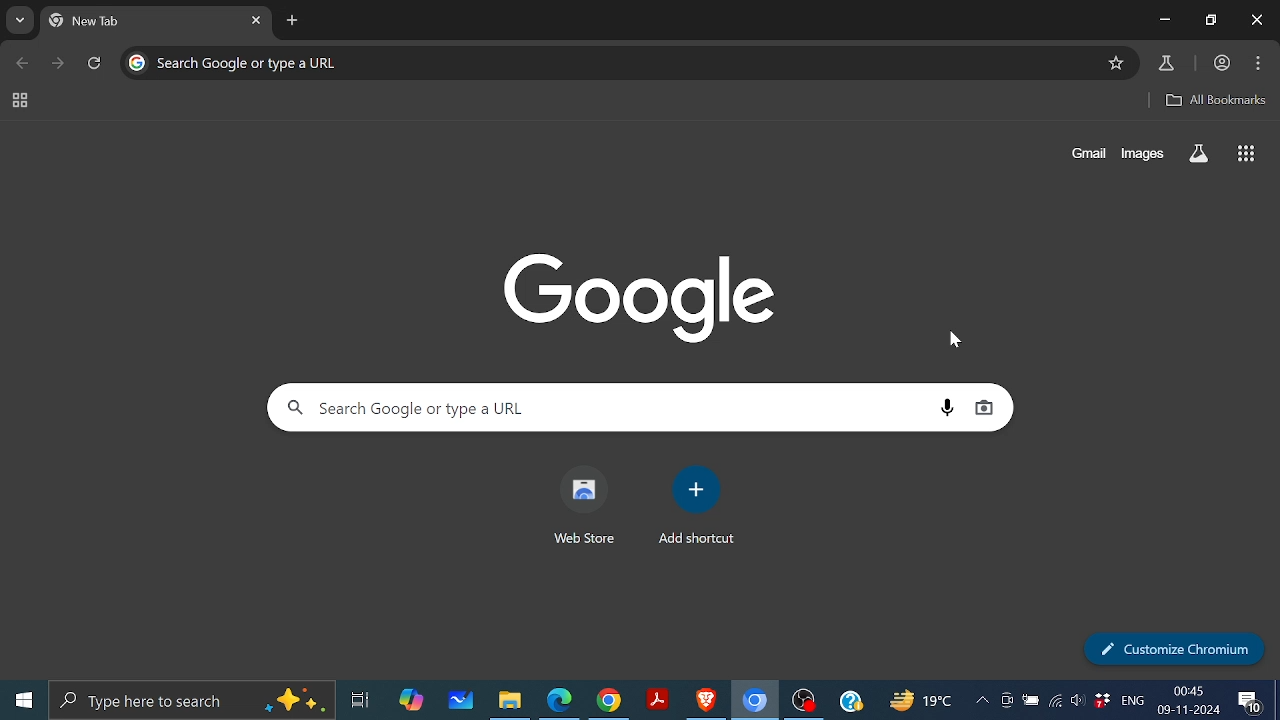 This screenshot has height=720, width=1280. What do you see at coordinates (96, 63) in the screenshot?
I see `Reload page` at bounding box center [96, 63].